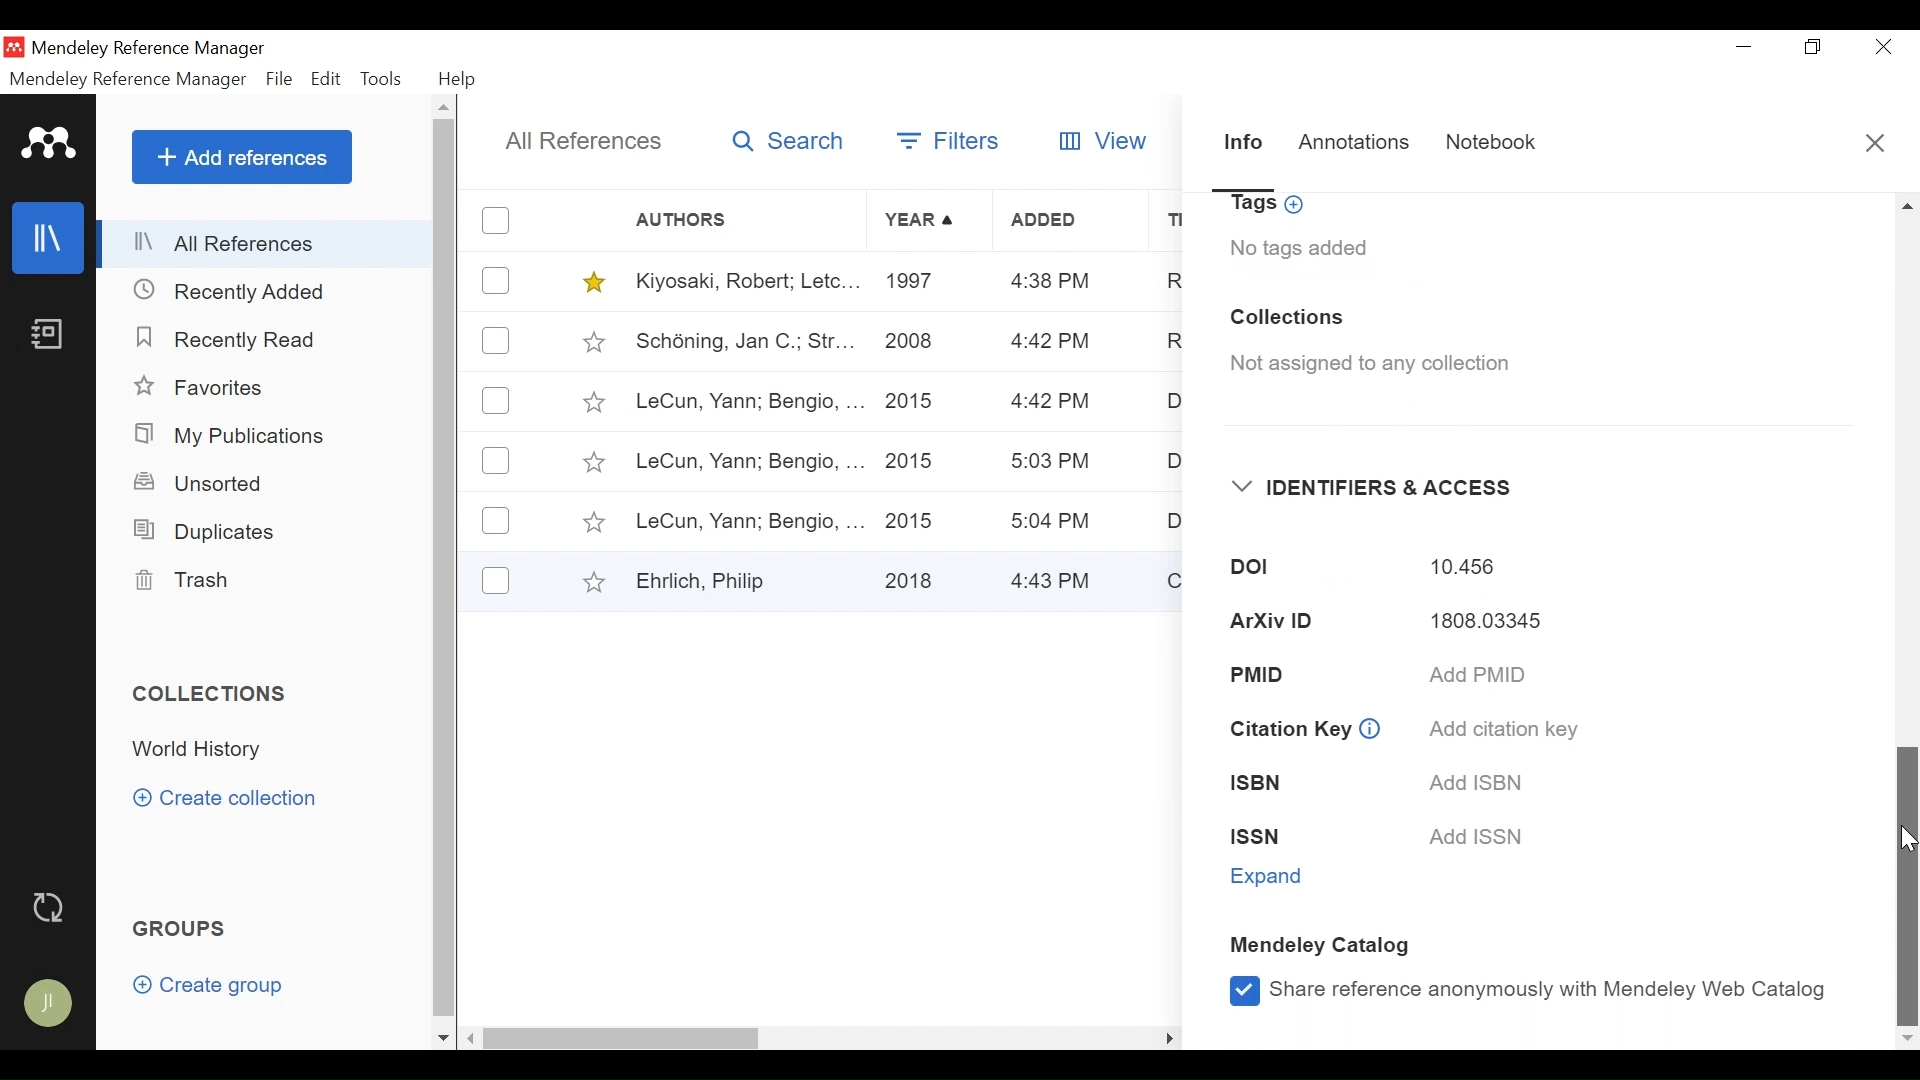  I want to click on Schéning, Jan C.; Str..., so click(743, 341).